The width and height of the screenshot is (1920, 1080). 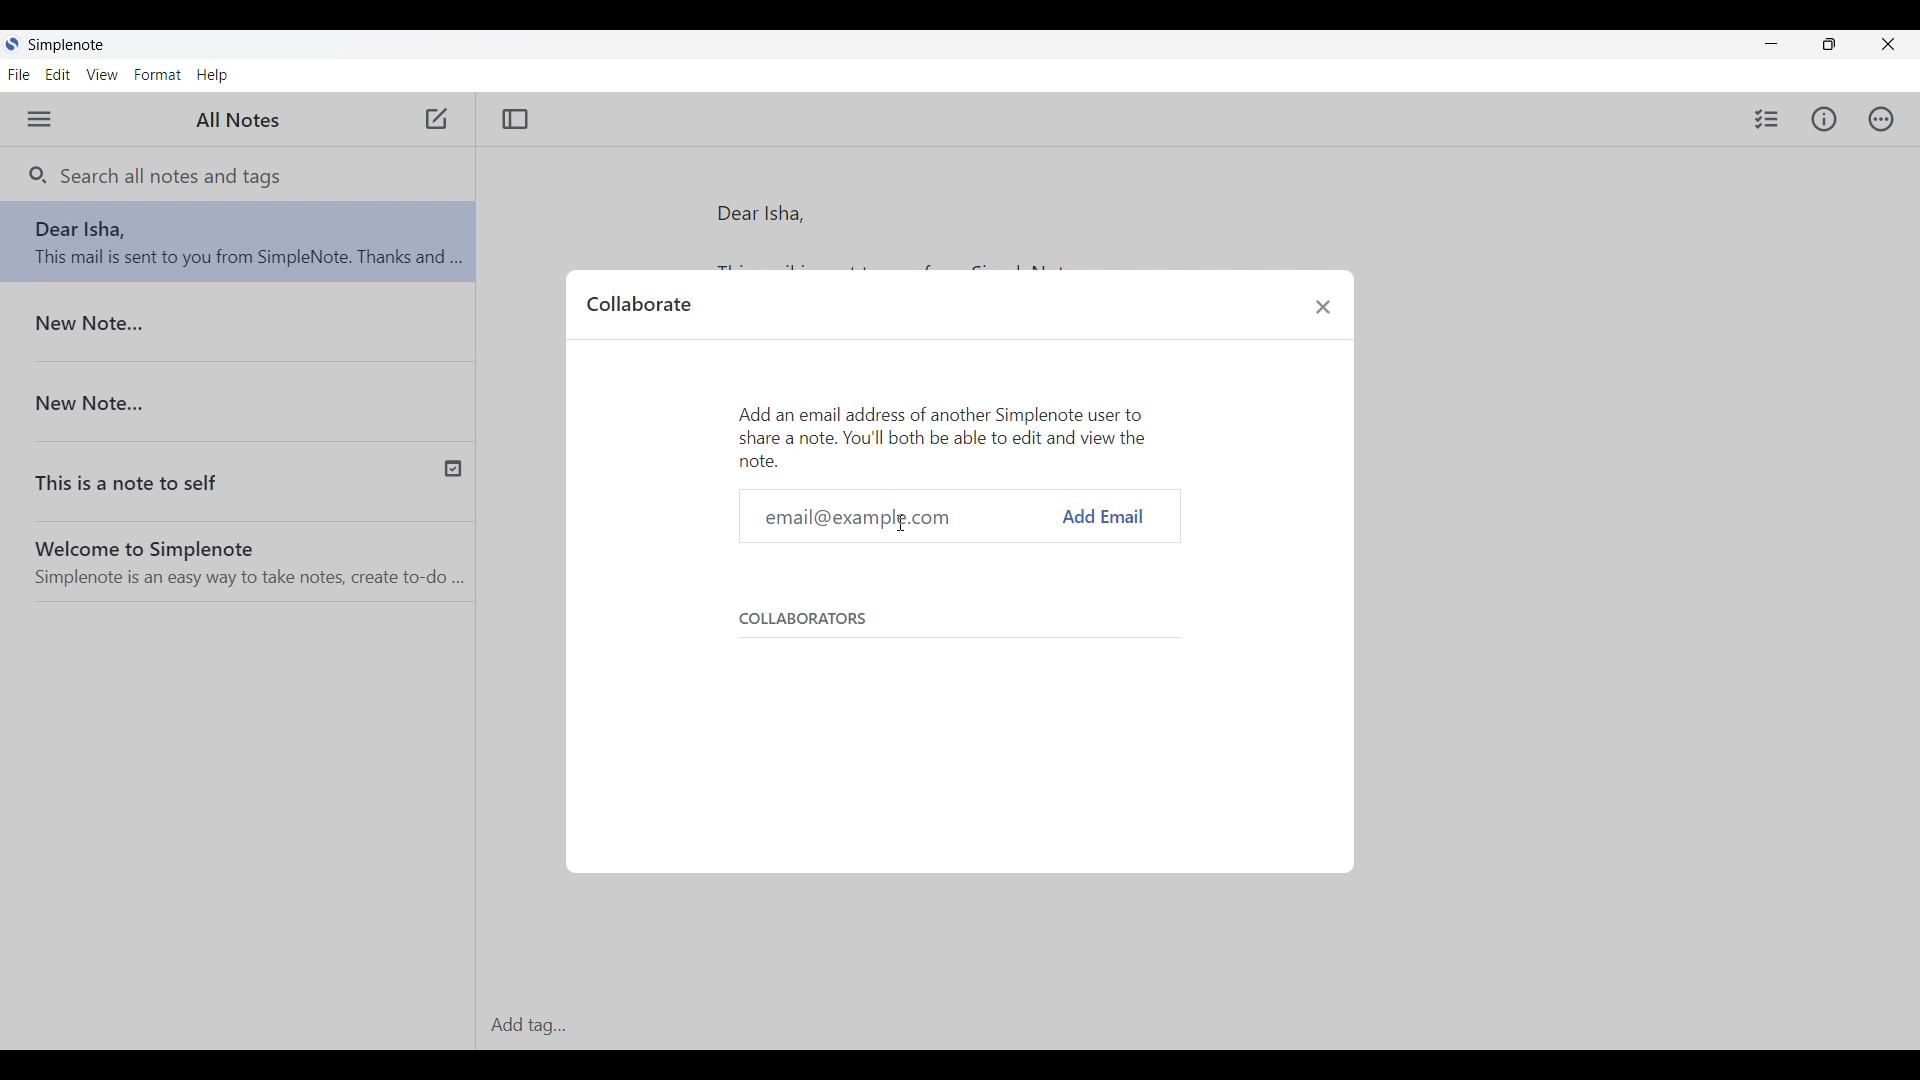 I want to click on Simplenote , so click(x=64, y=43).